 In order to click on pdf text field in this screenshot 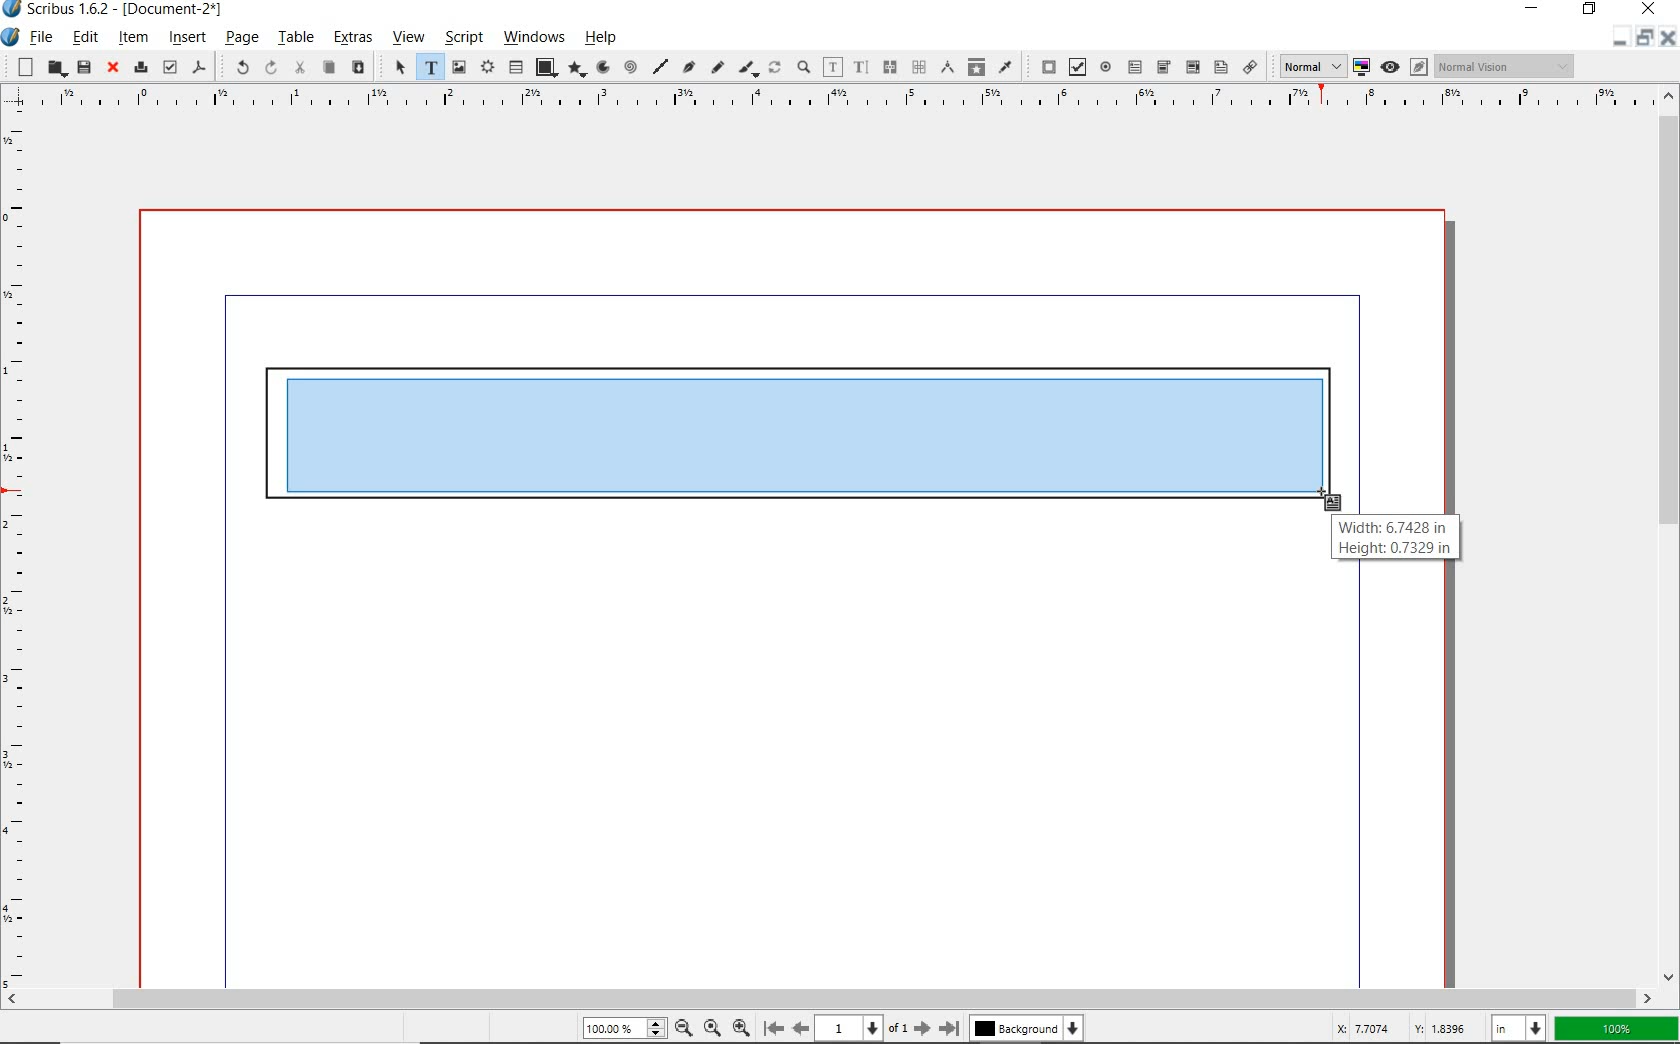, I will do `click(1135, 67)`.